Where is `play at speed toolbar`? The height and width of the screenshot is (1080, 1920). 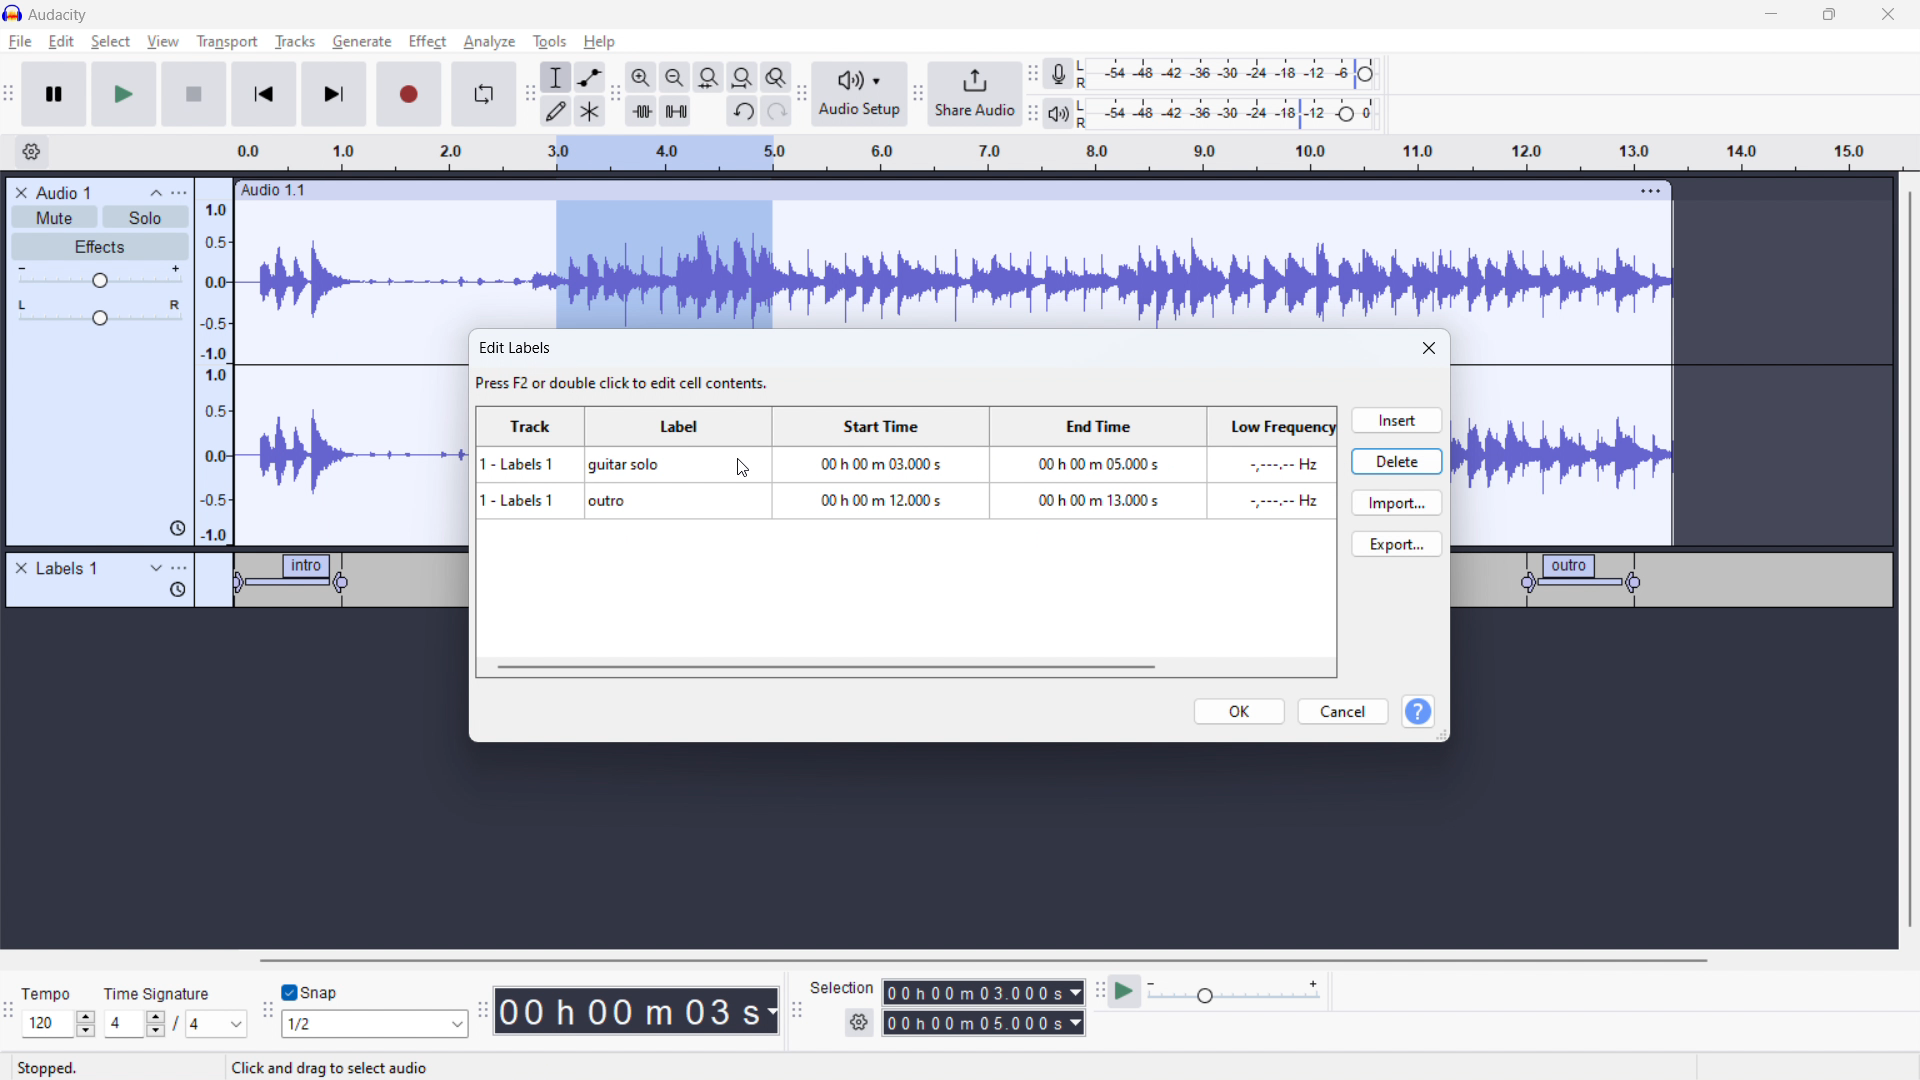 play at speed toolbar is located at coordinates (1099, 993).